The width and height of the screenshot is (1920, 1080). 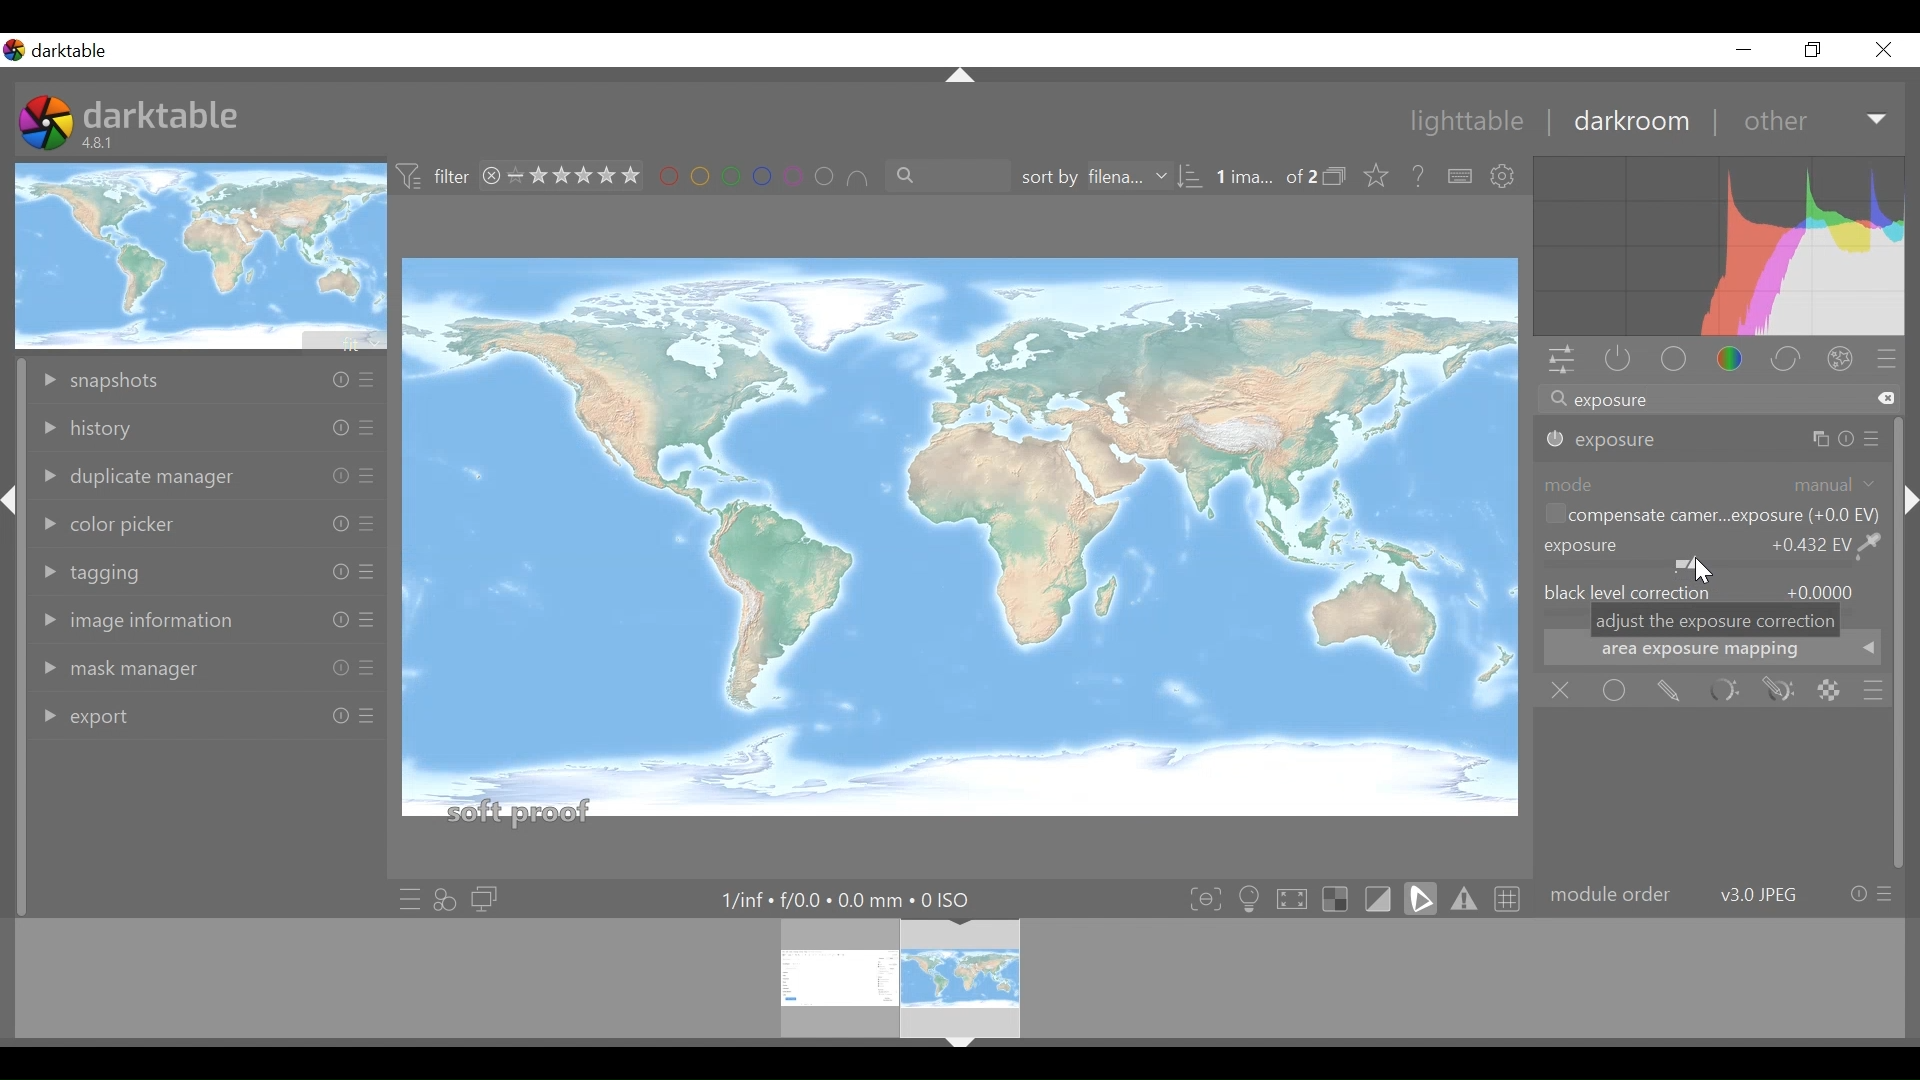 What do you see at coordinates (329, 428) in the screenshot?
I see `` at bounding box center [329, 428].